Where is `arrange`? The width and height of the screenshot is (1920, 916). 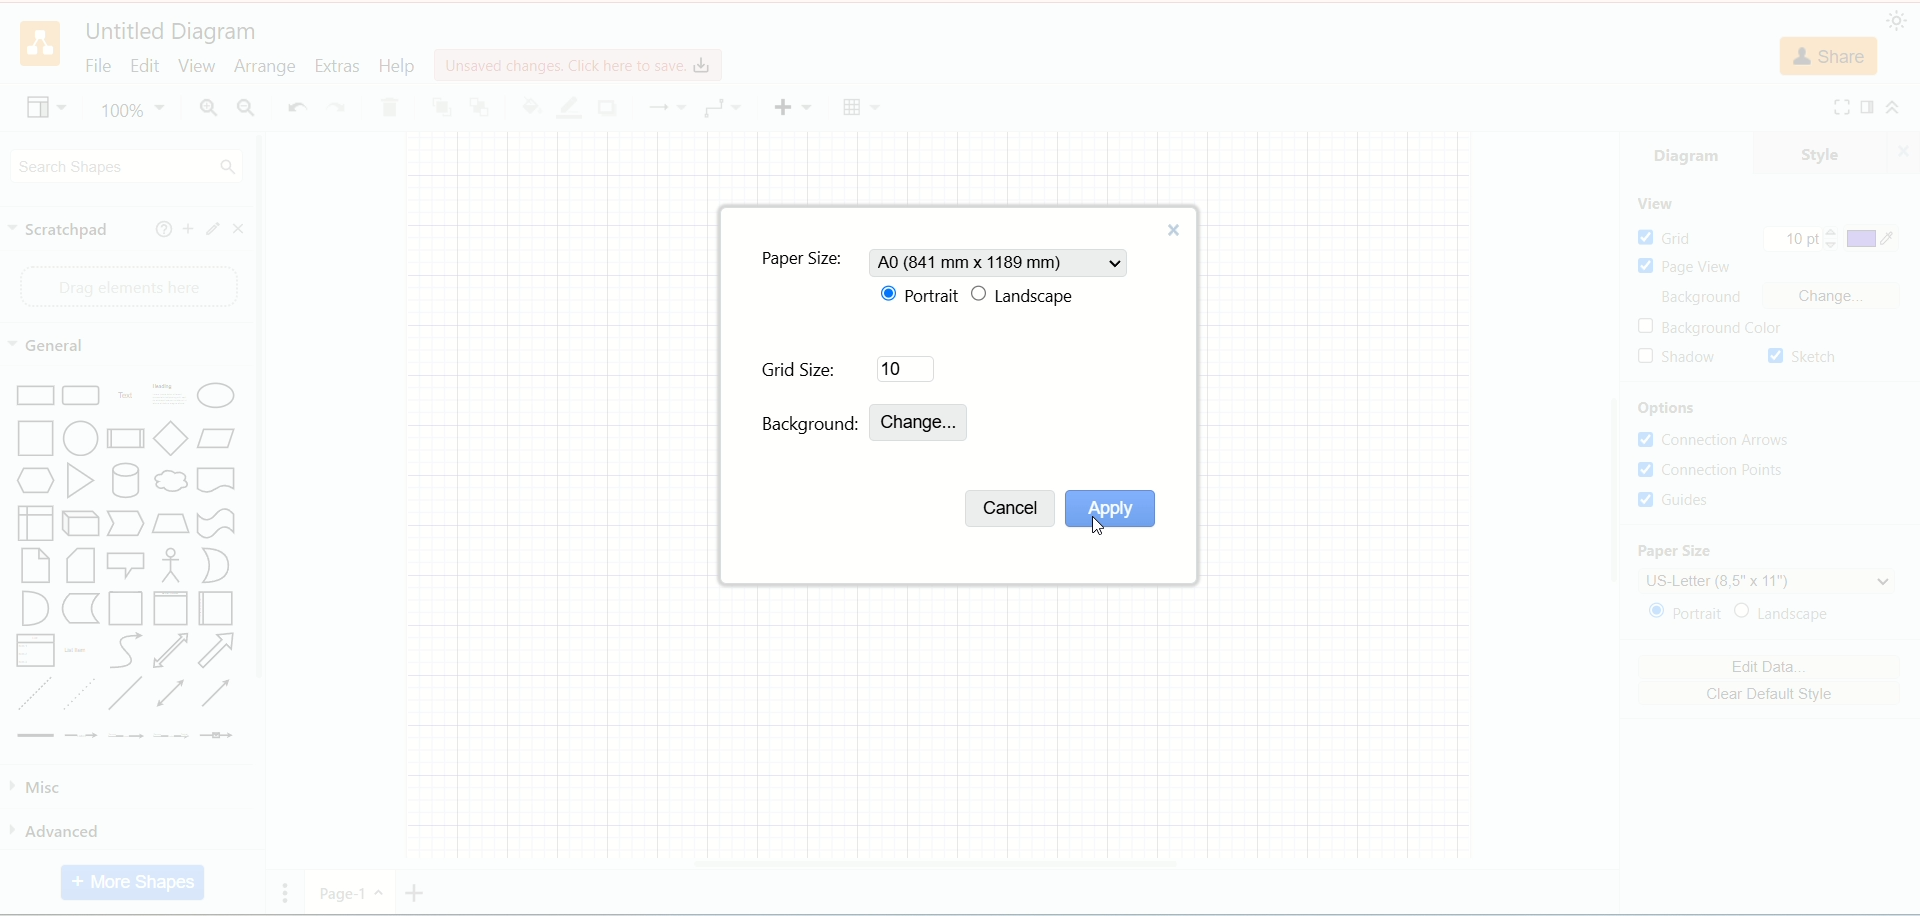
arrange is located at coordinates (264, 67).